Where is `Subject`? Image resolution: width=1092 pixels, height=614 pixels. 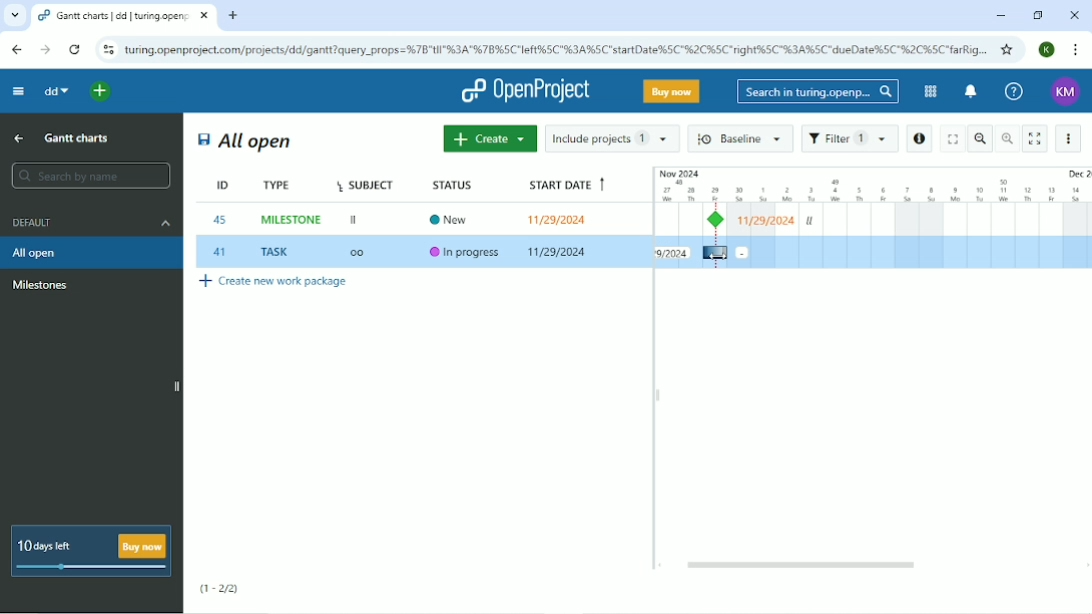
Subject is located at coordinates (362, 185).